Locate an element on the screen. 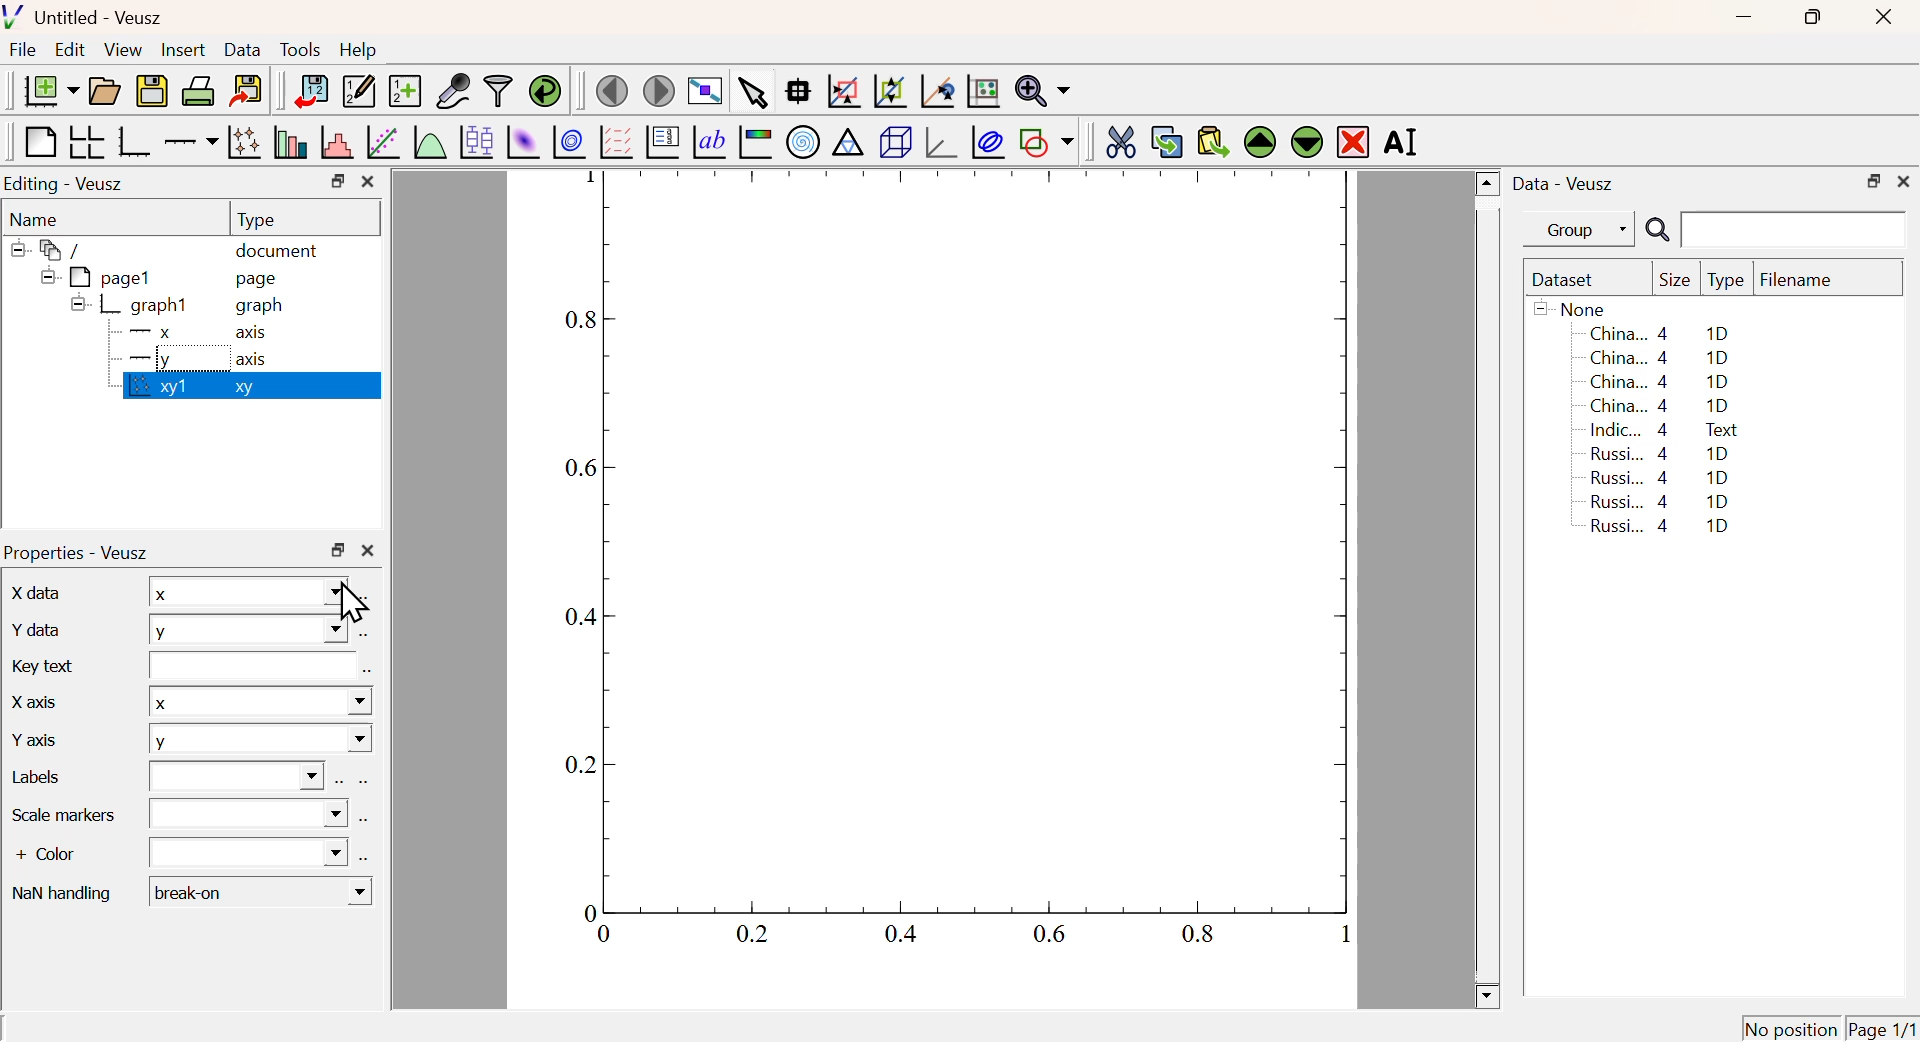 The width and height of the screenshot is (1920, 1042). Name is located at coordinates (36, 220).